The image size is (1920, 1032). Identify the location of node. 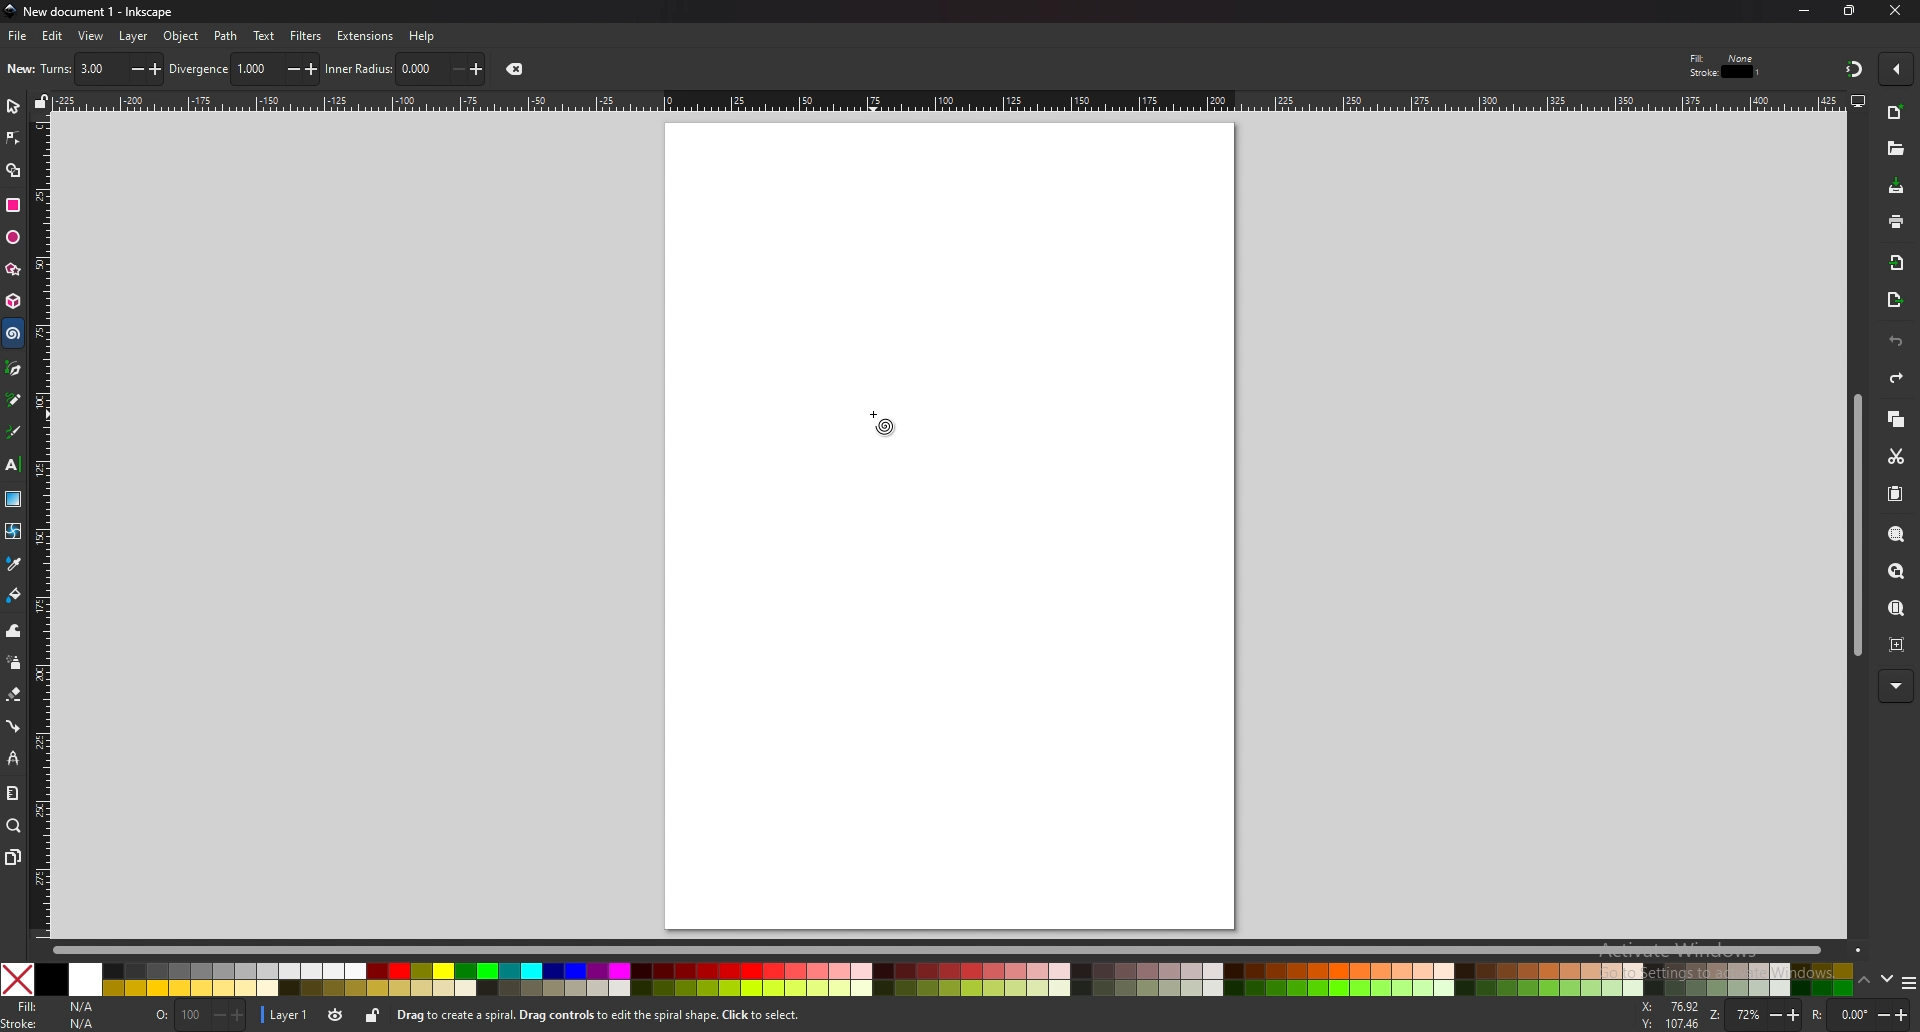
(13, 138).